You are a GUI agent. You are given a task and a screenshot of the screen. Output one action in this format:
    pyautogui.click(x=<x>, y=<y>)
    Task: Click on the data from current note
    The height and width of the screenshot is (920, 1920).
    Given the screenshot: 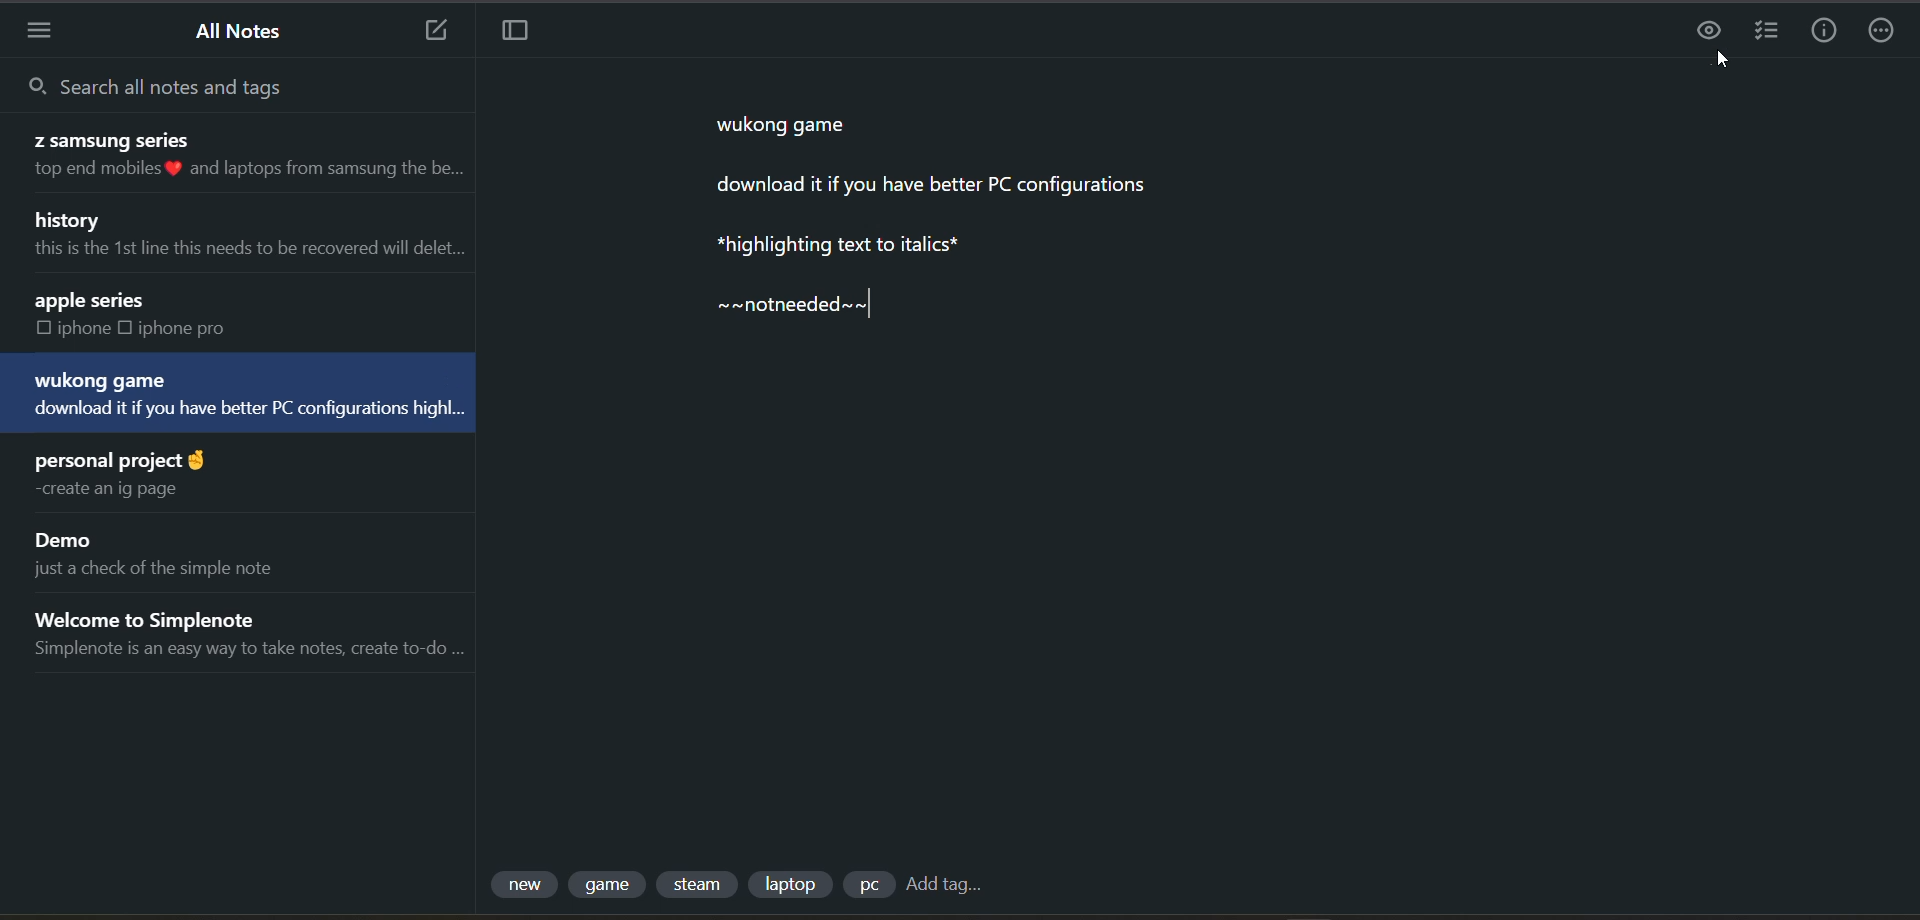 What is the action you would take?
    pyautogui.click(x=1012, y=205)
    